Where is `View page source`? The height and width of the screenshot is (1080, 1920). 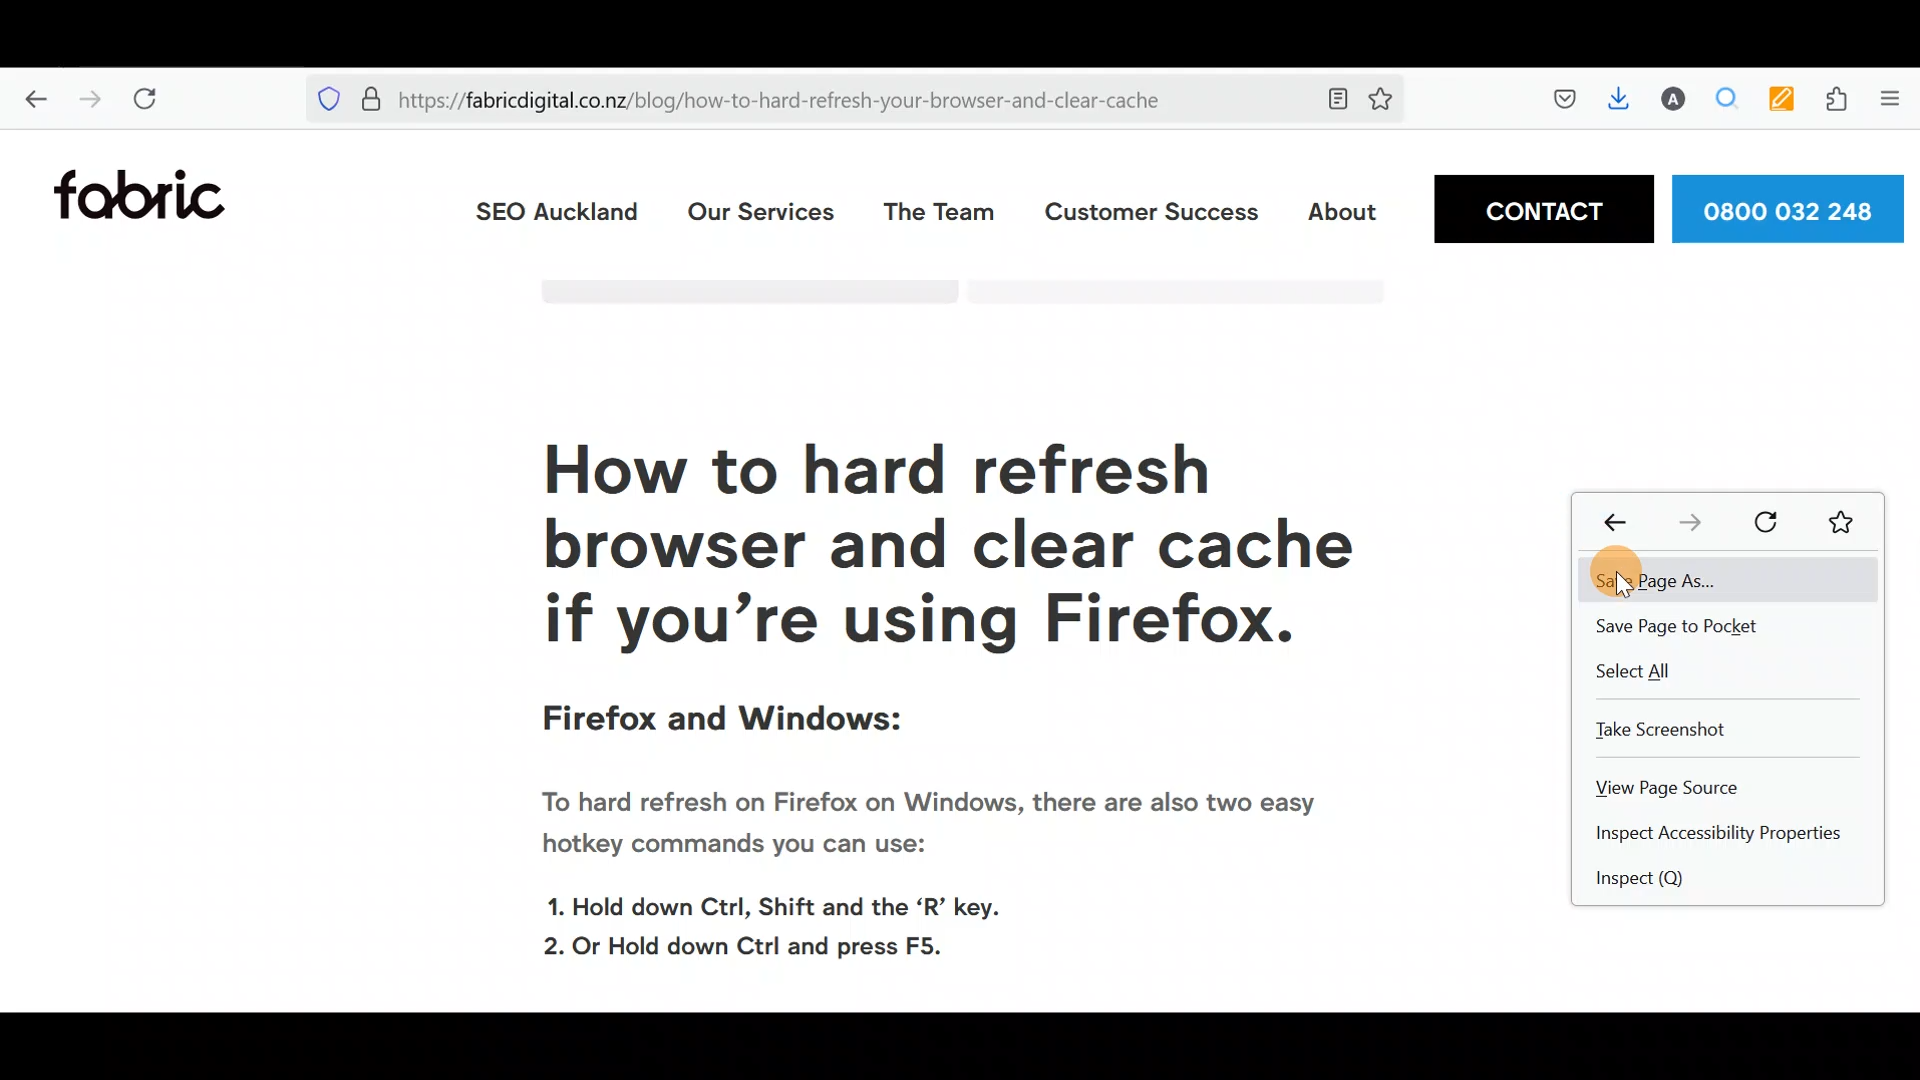
View page source is located at coordinates (1676, 784).